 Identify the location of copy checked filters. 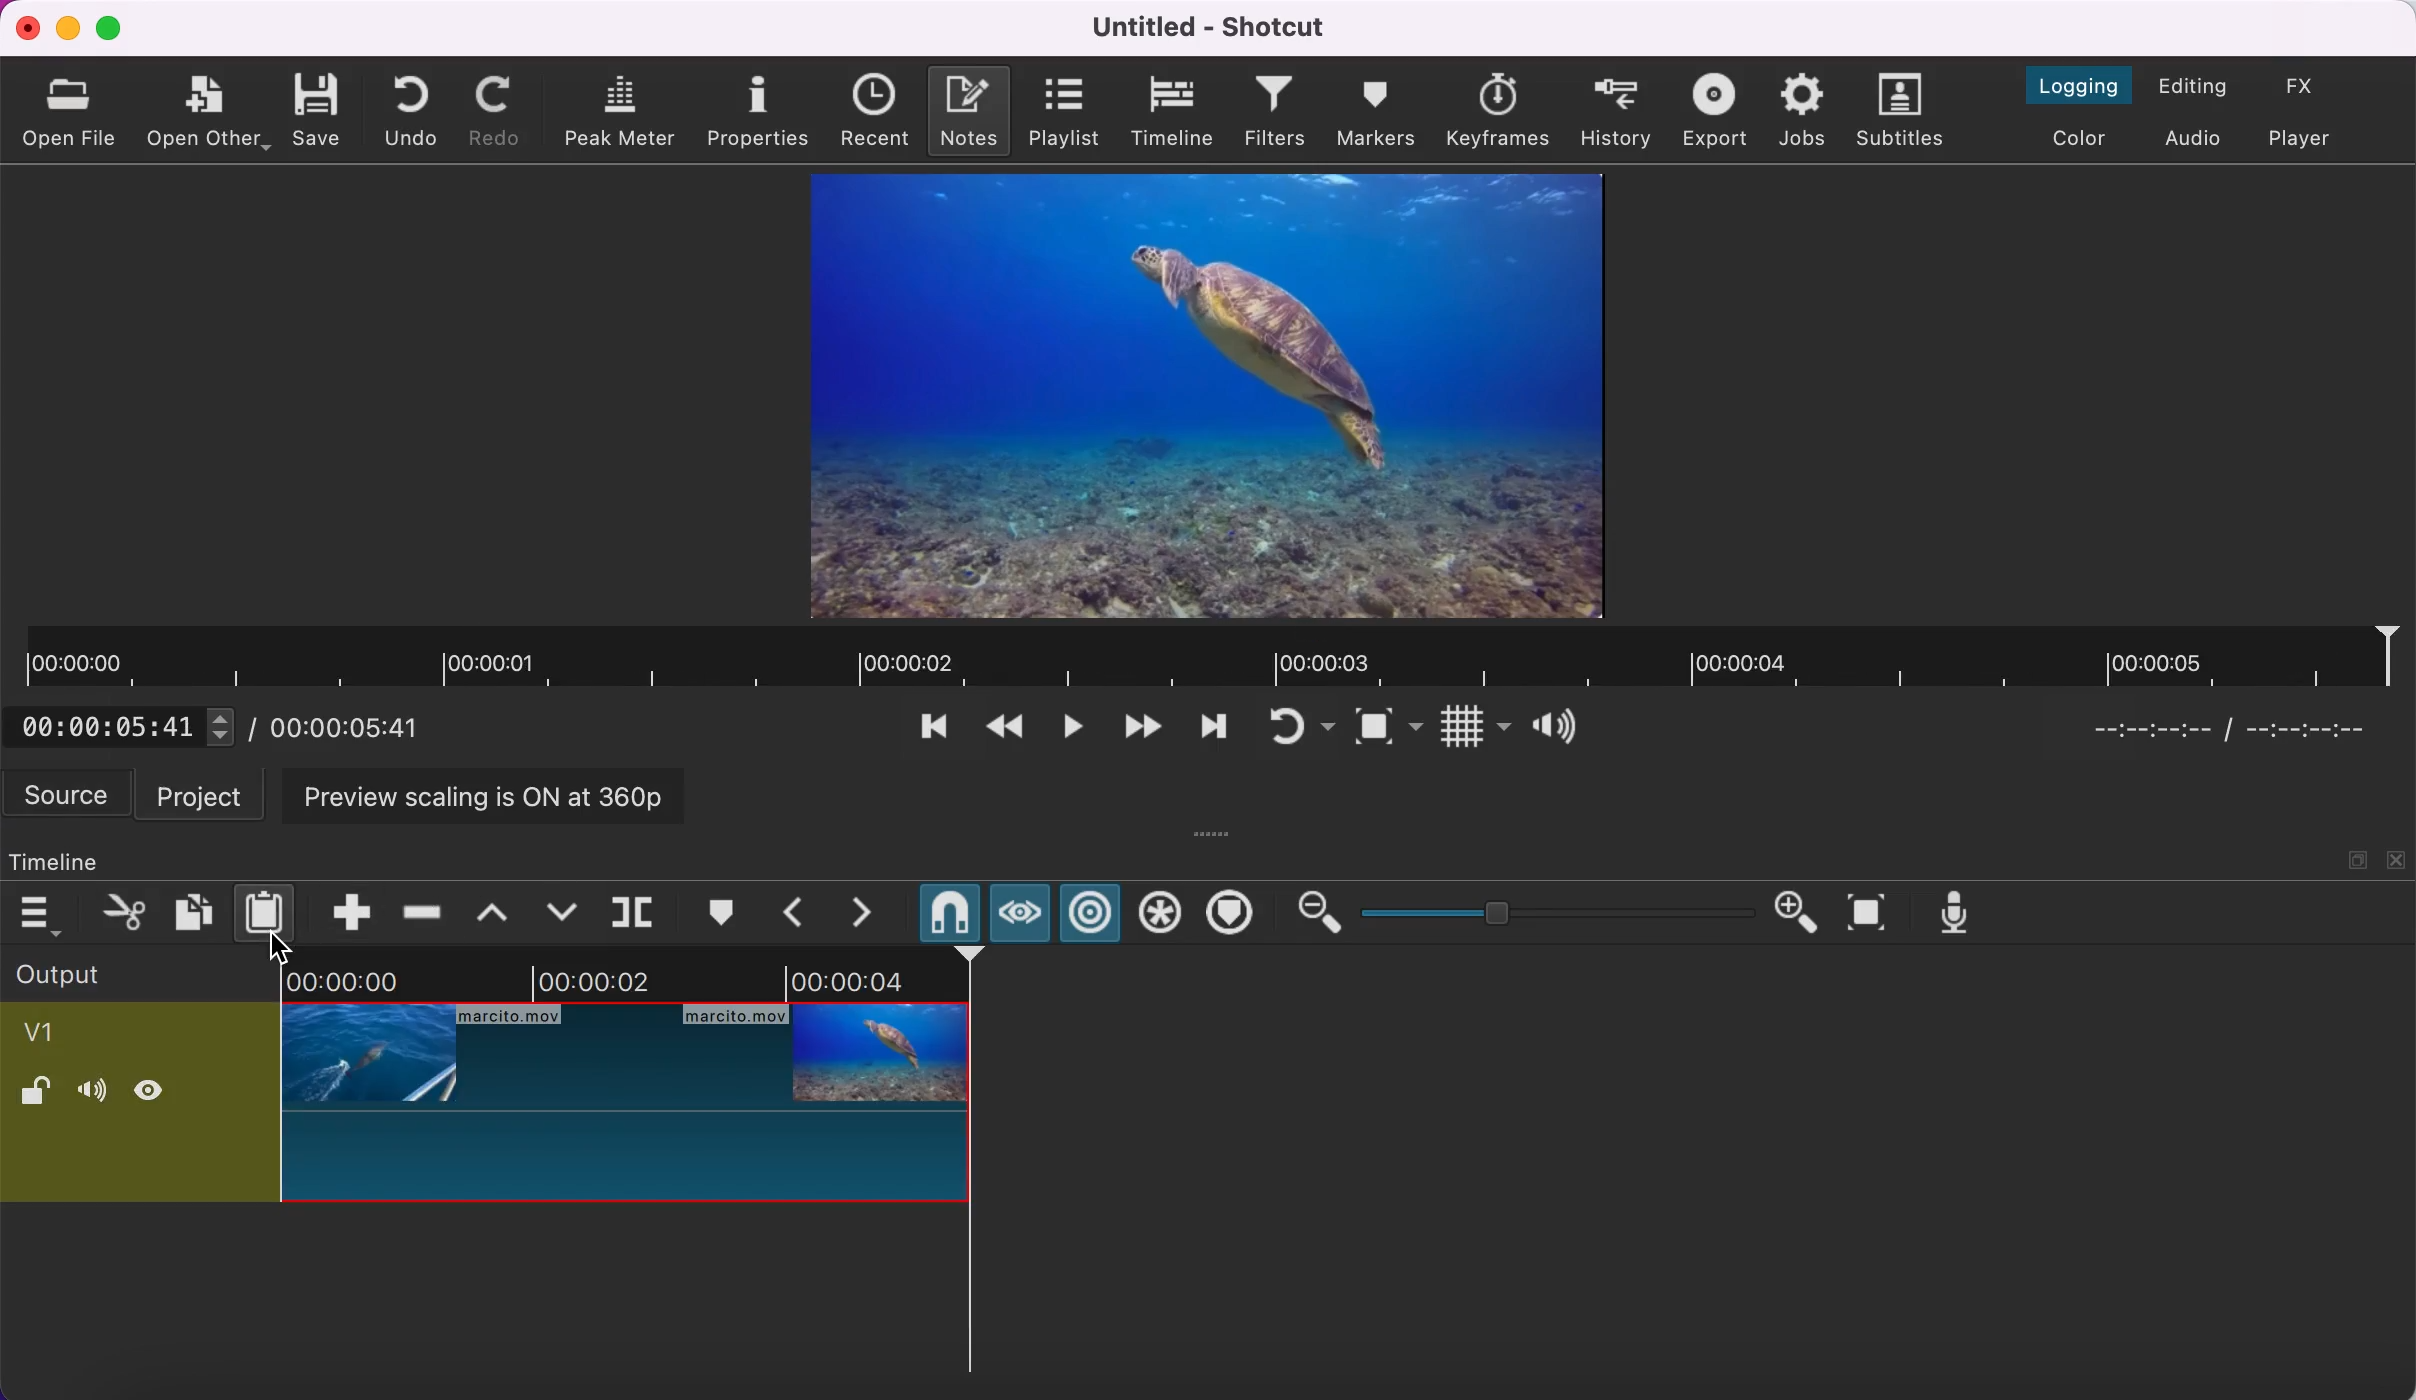
(191, 911).